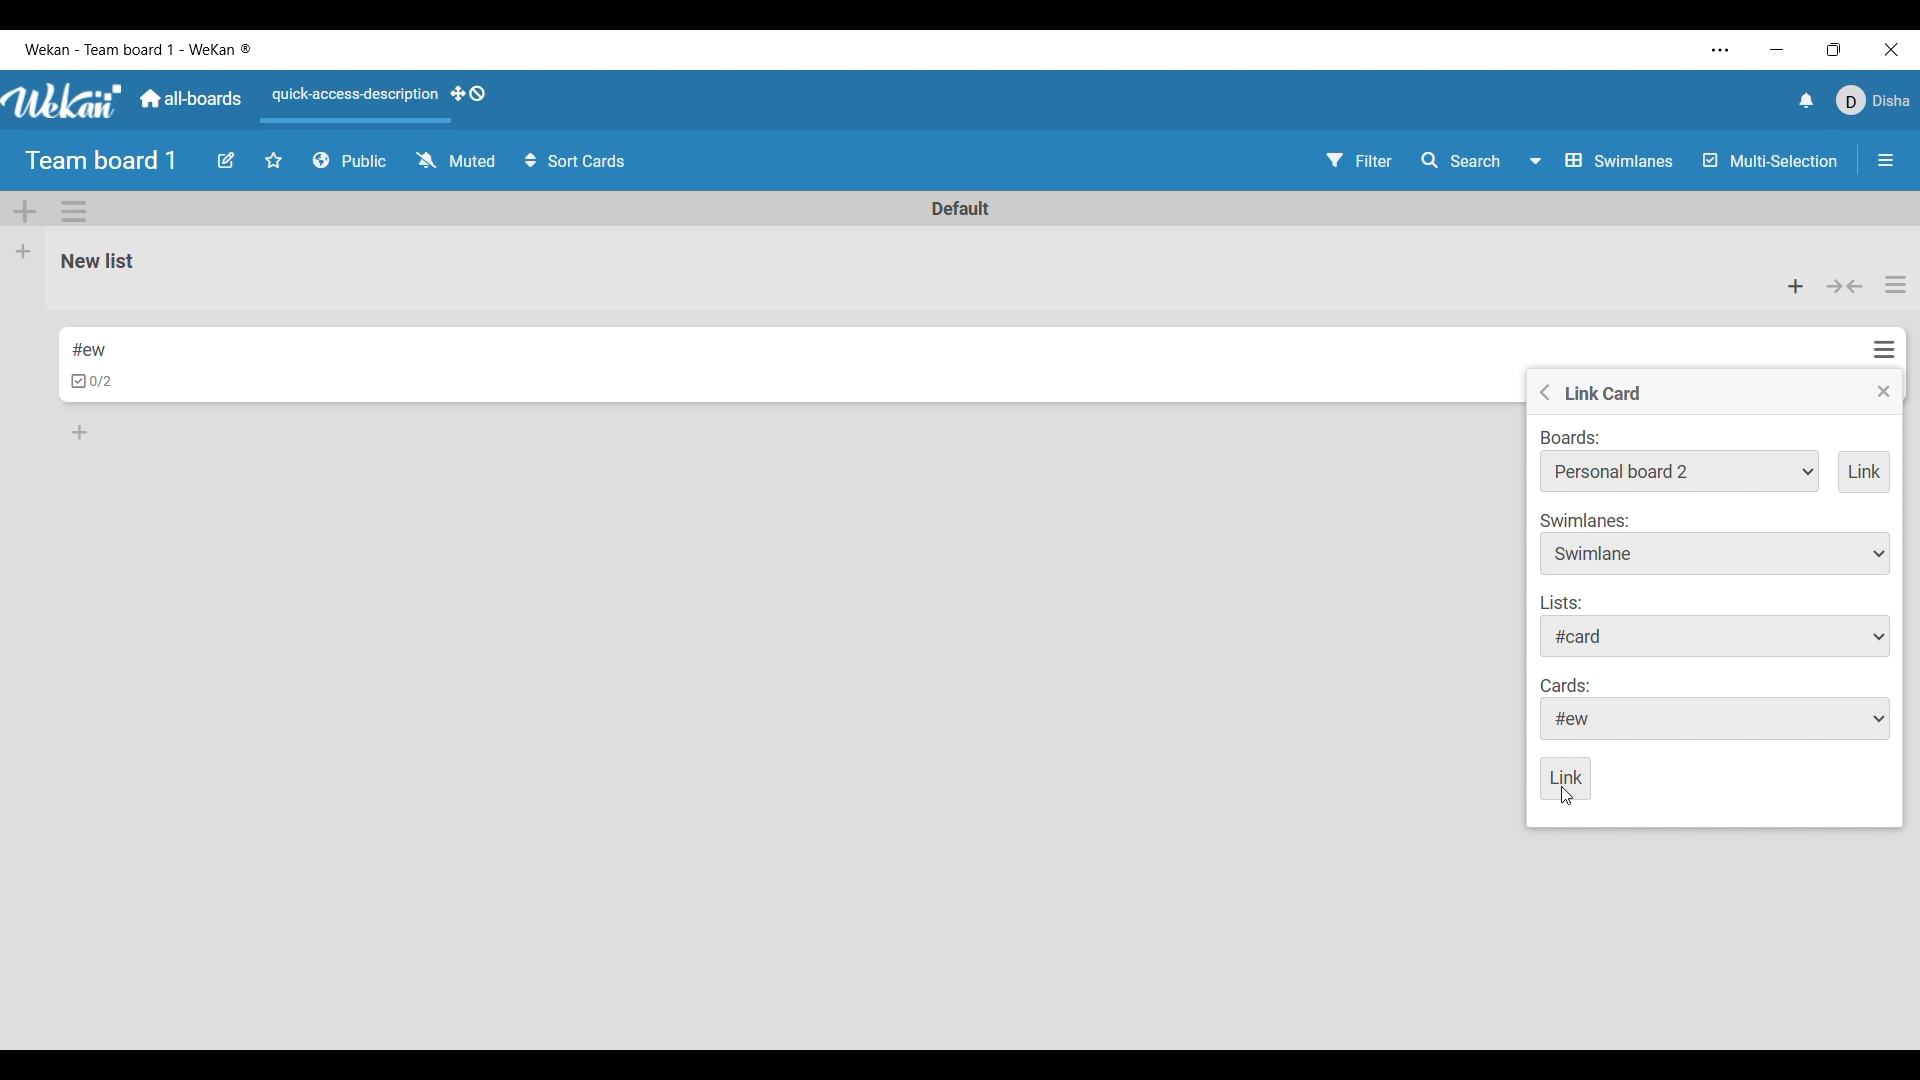  I want to click on List actions, so click(1896, 284).